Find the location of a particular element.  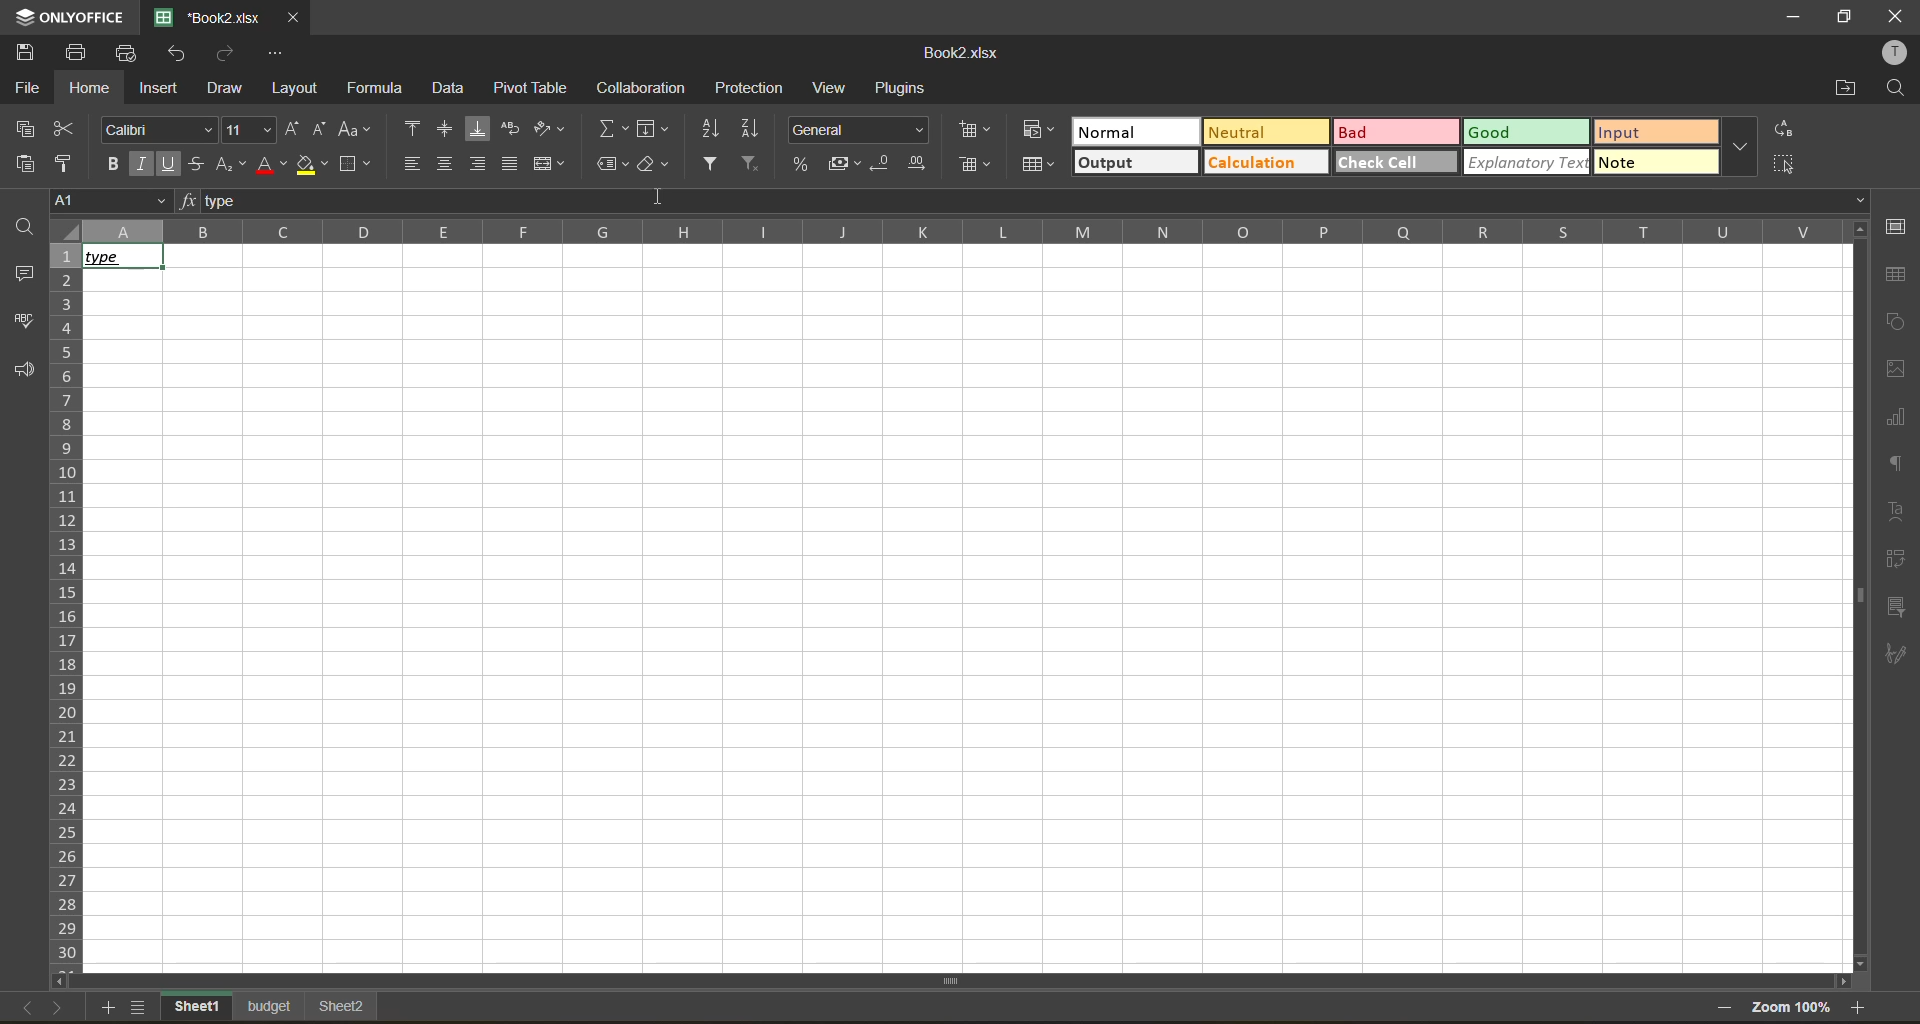

font color is located at coordinates (270, 167).